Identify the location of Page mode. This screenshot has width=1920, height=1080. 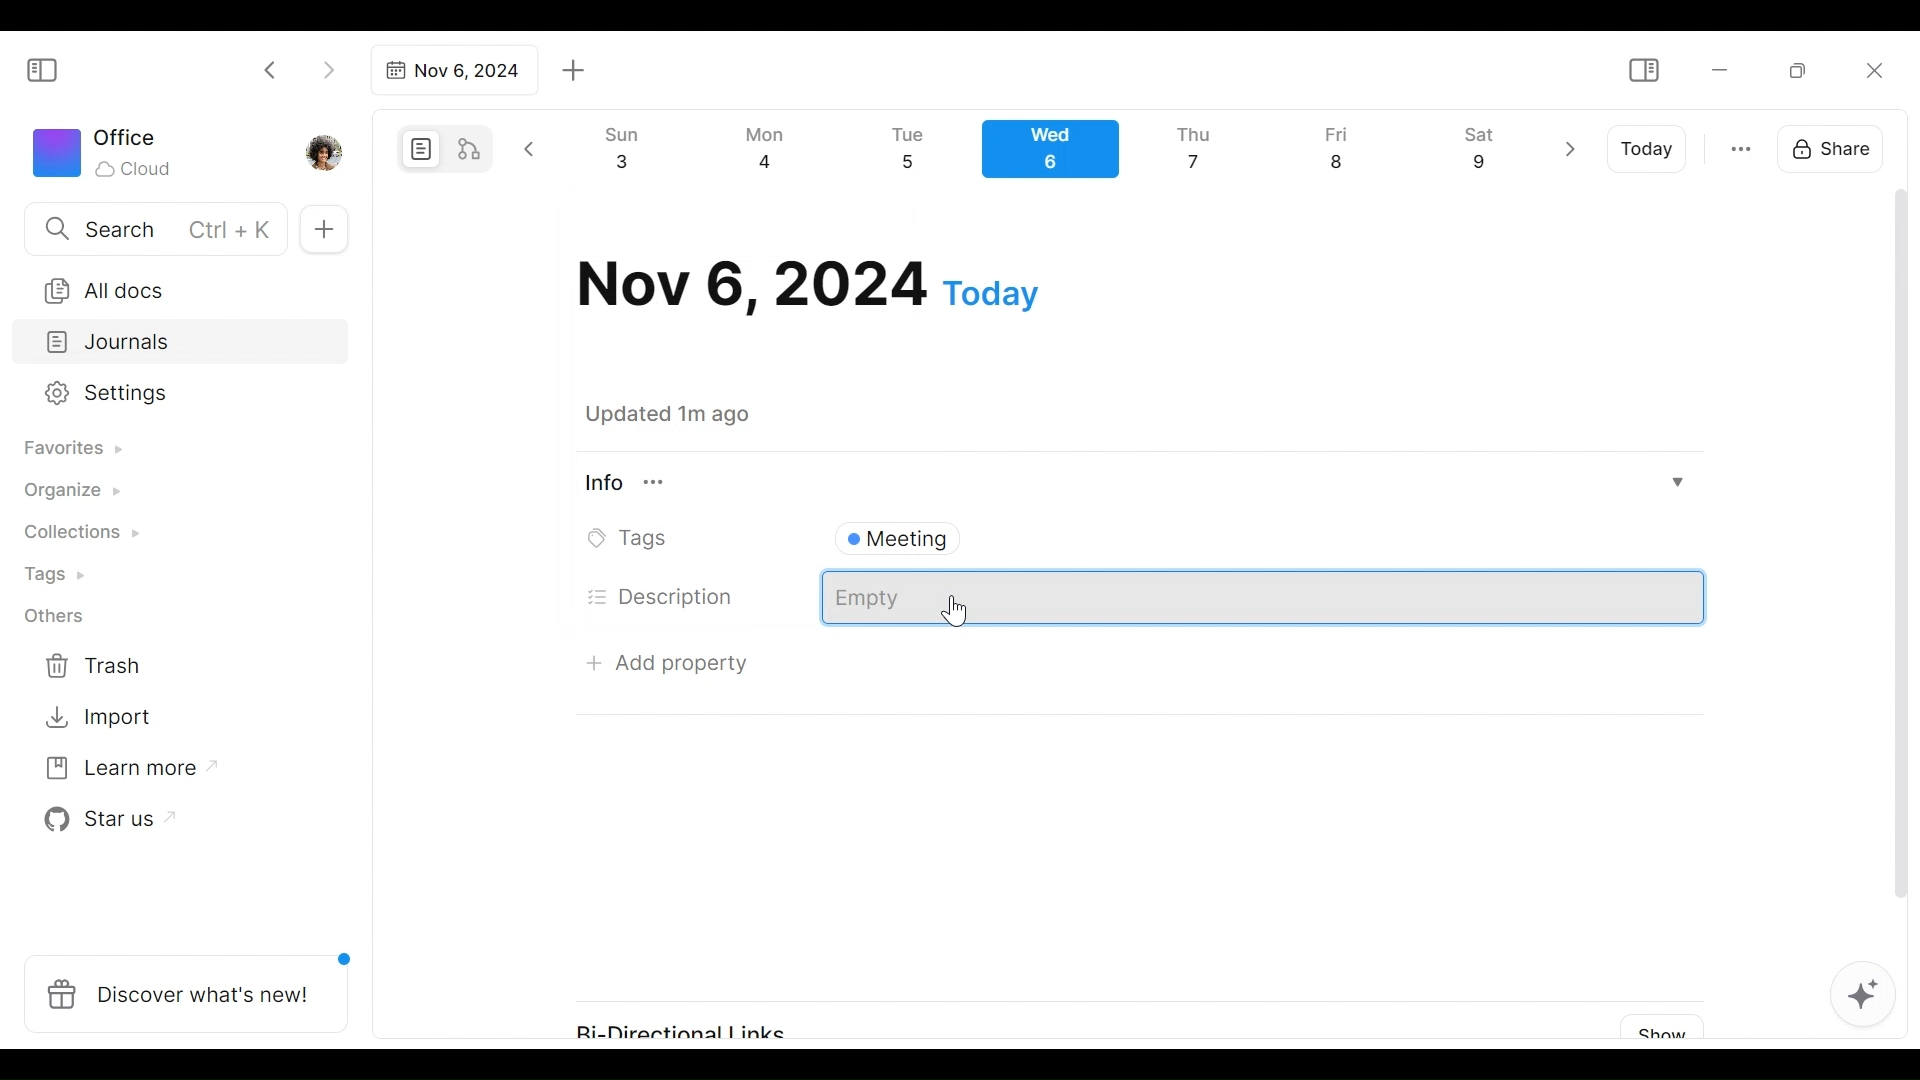
(418, 149).